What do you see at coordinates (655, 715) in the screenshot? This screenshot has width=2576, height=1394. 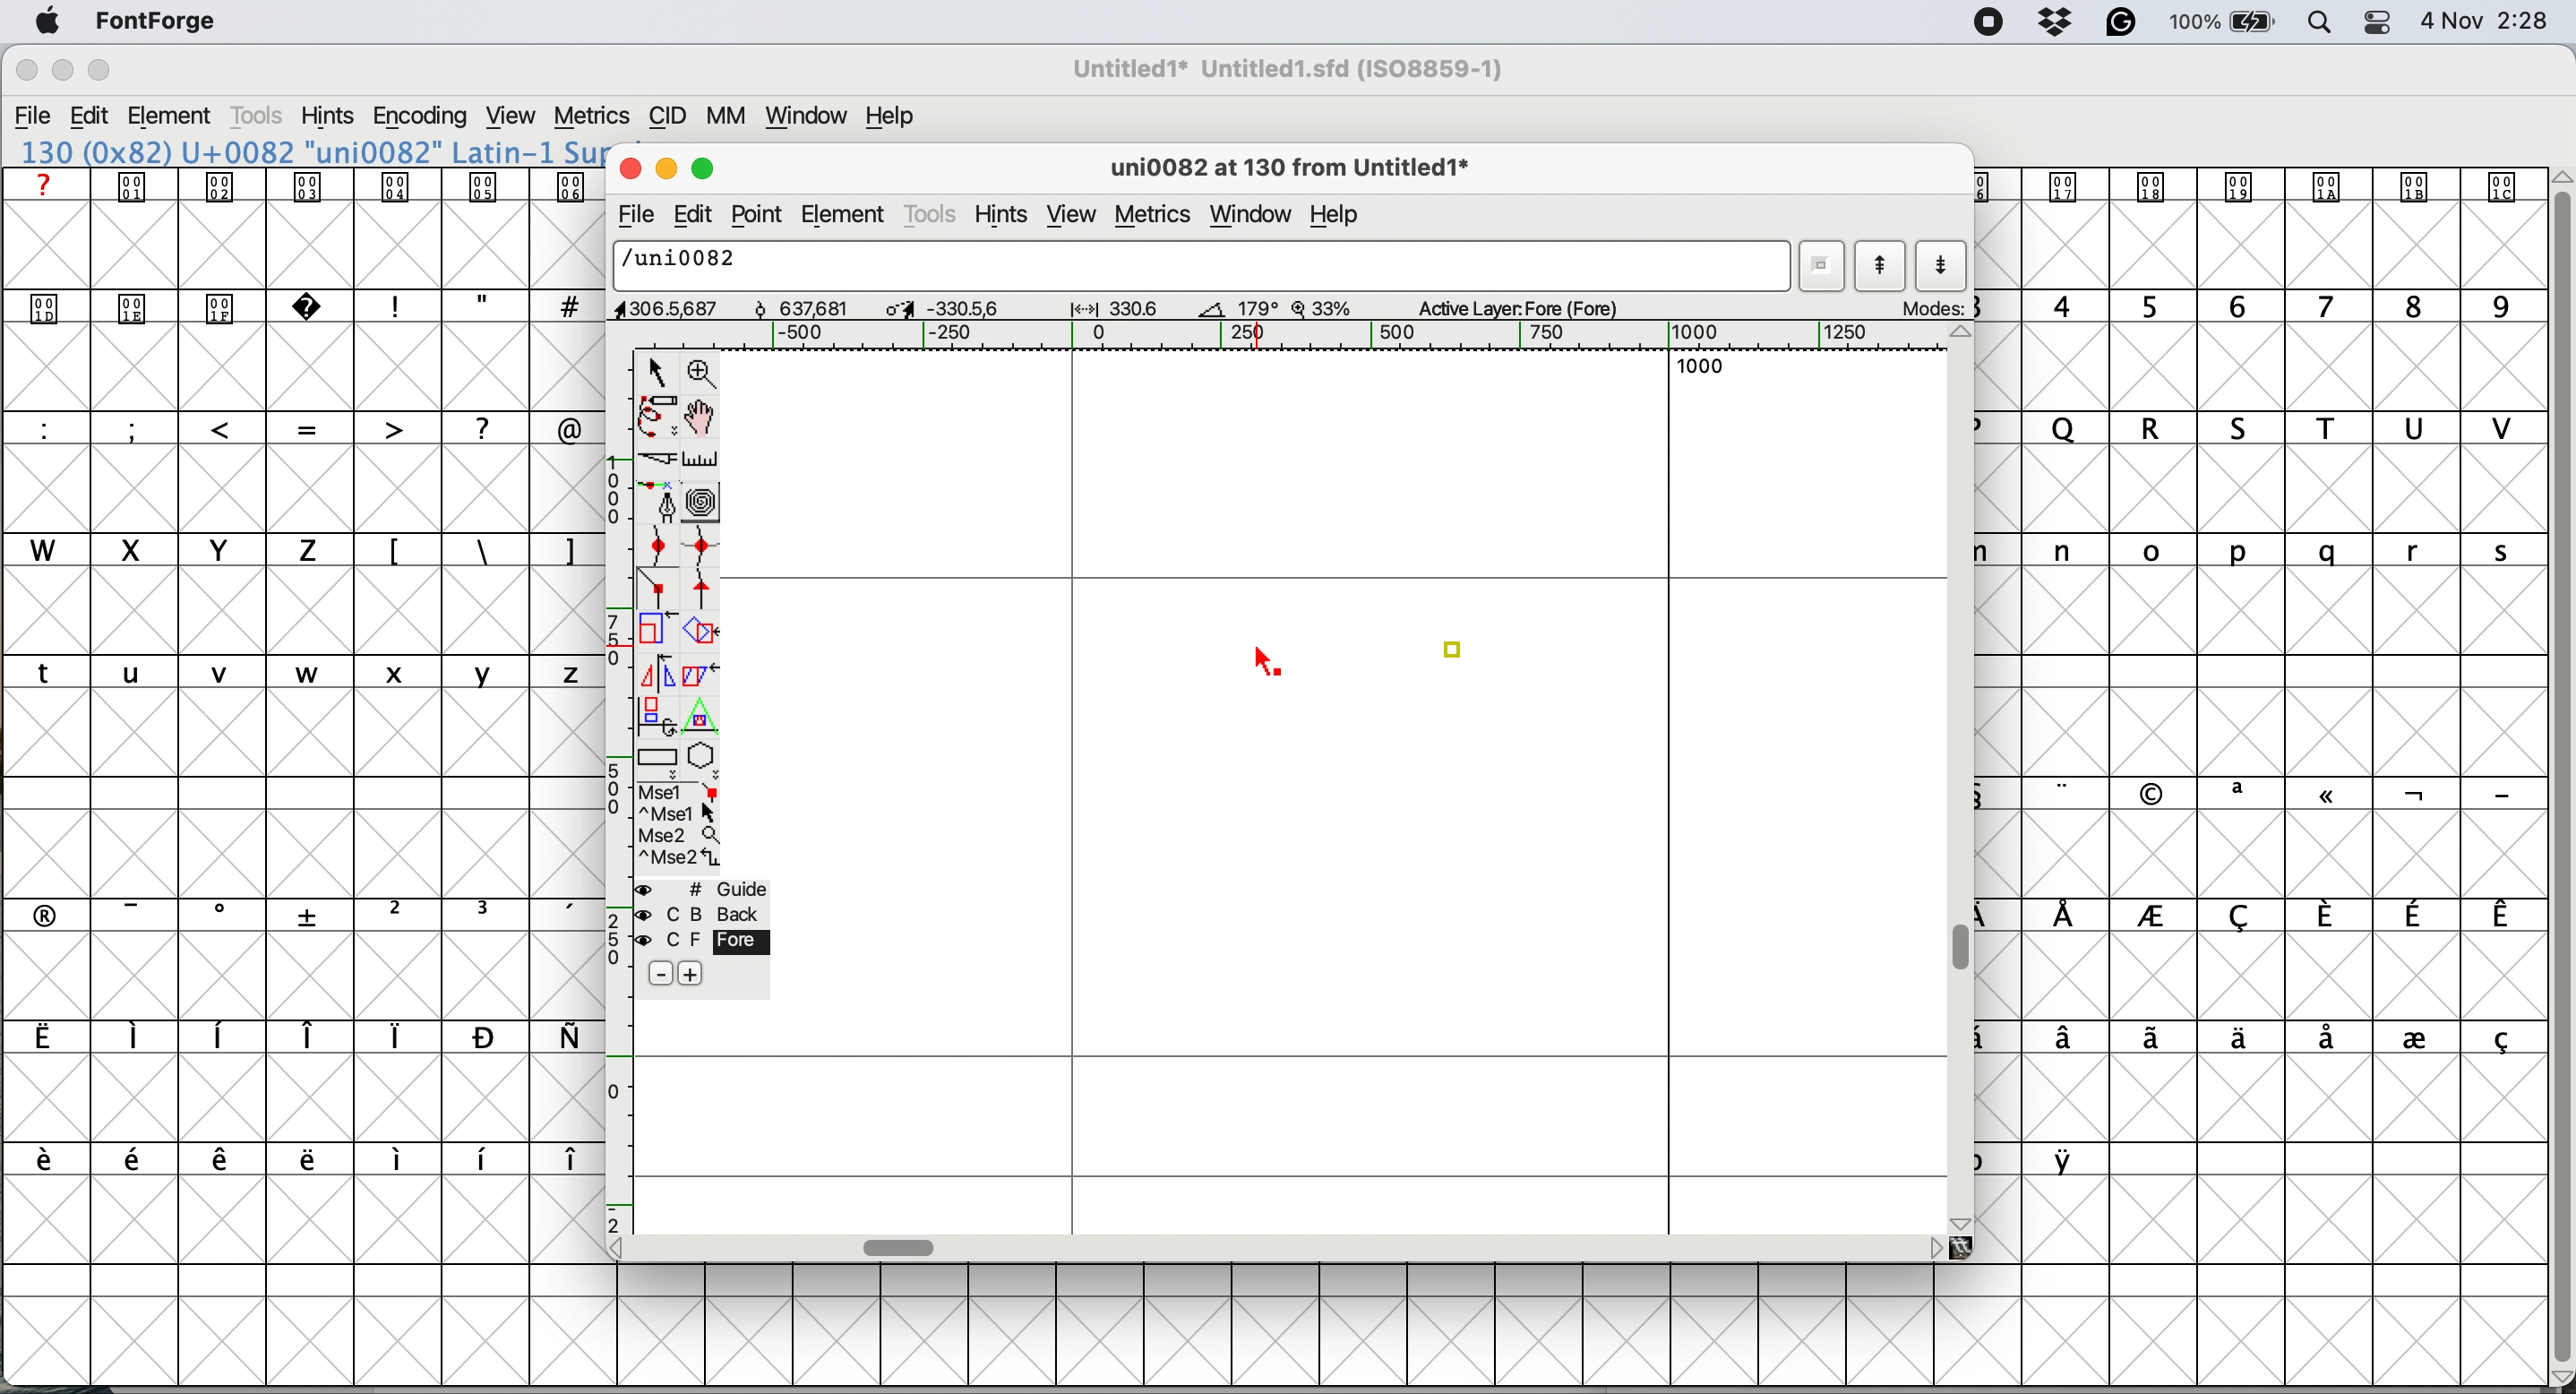 I see `rotate the selection in 3d and project back to plane` at bounding box center [655, 715].